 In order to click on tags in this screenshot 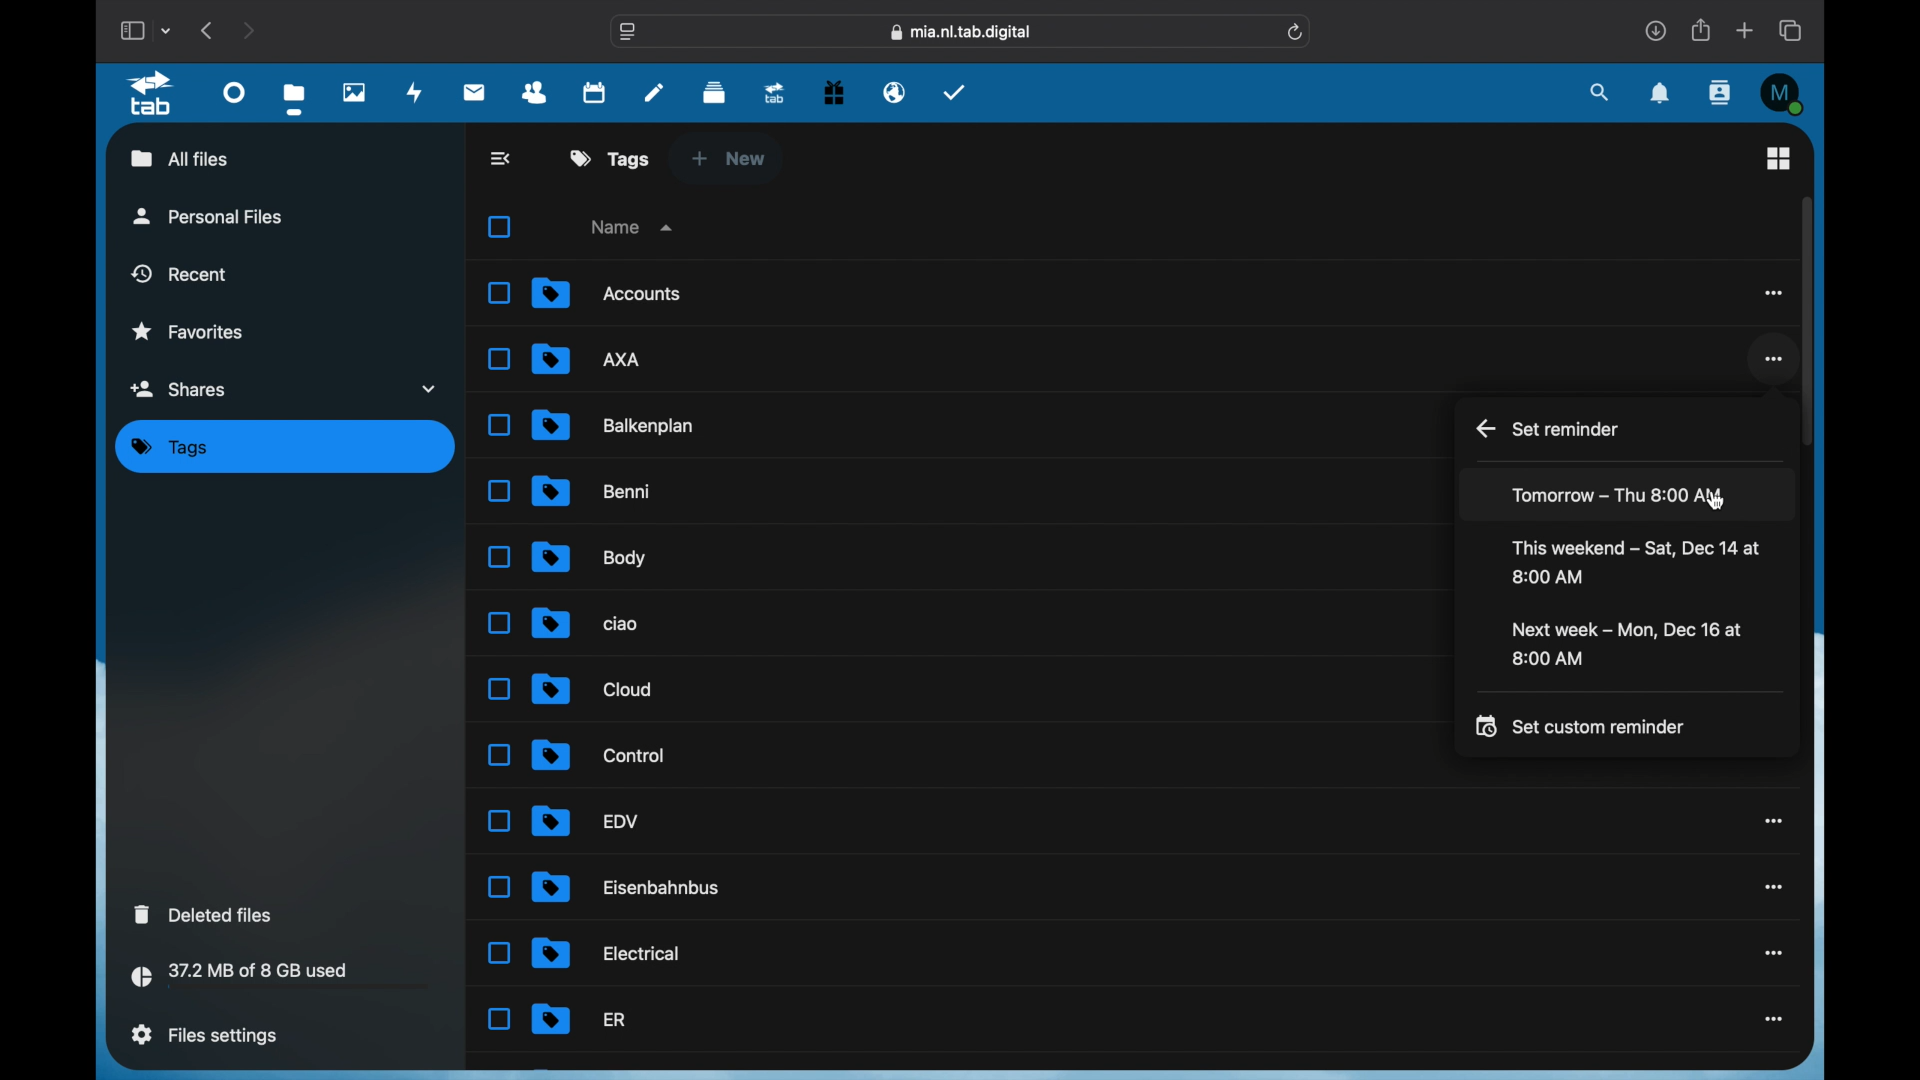, I will do `click(610, 158)`.